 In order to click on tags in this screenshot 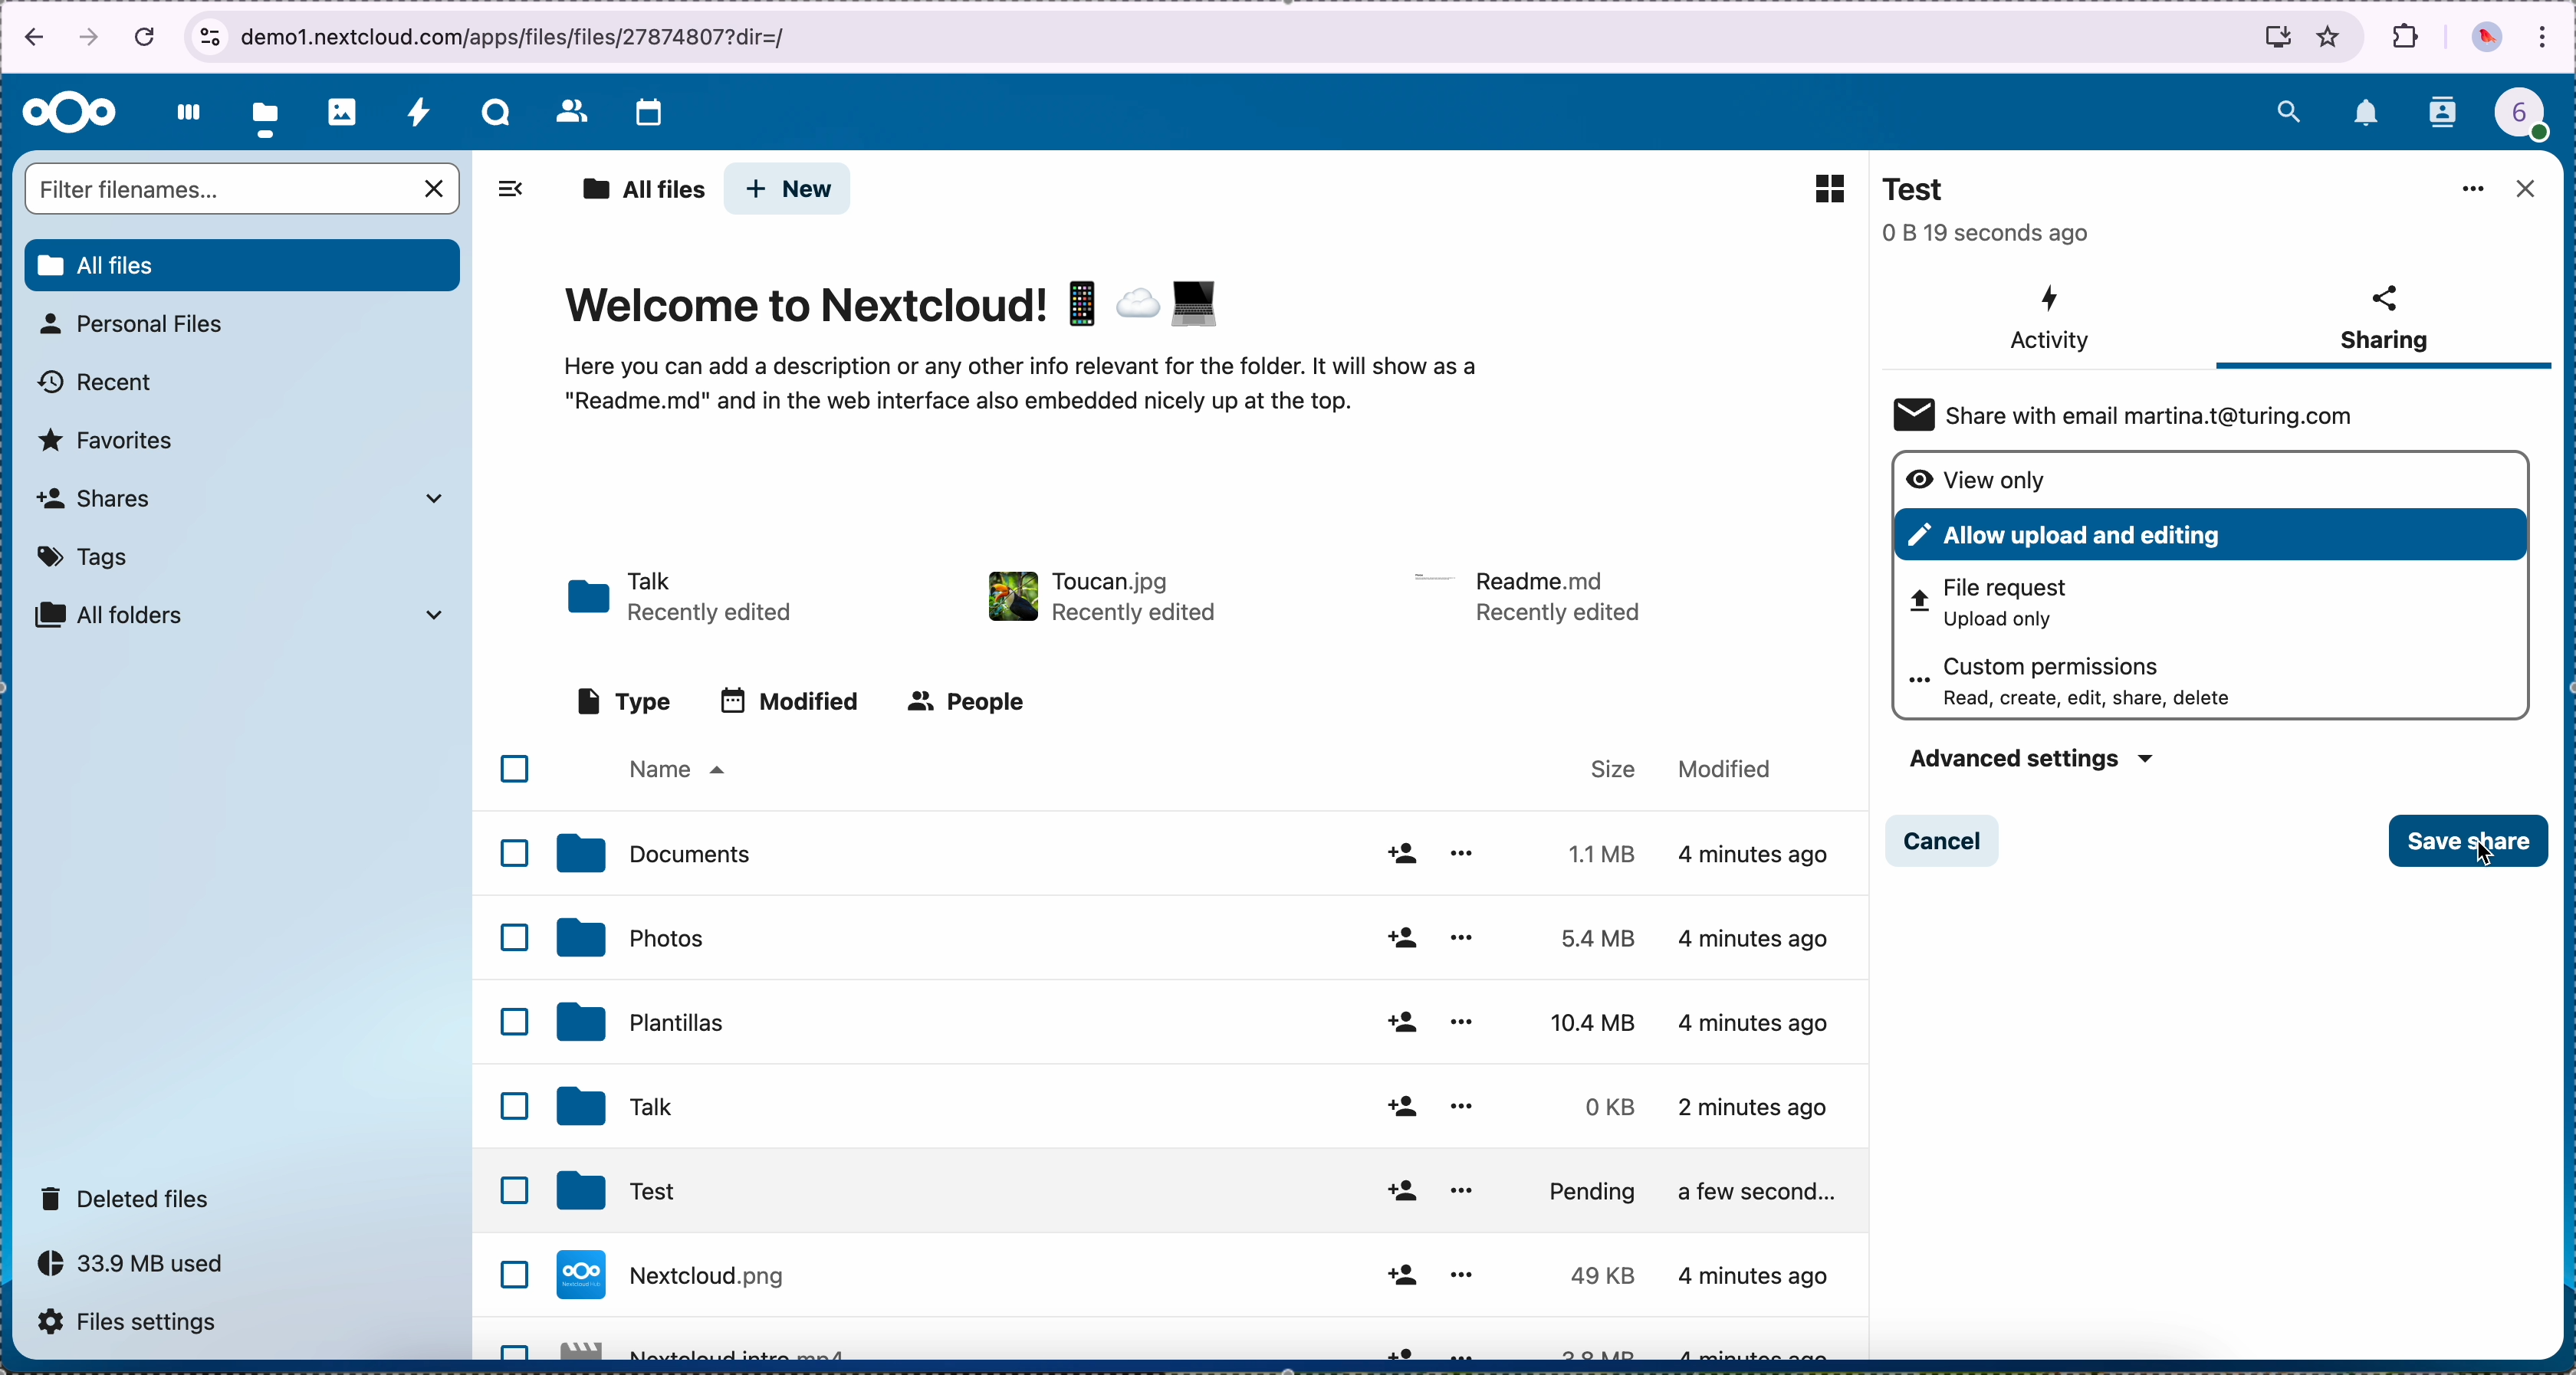, I will do `click(85, 557)`.